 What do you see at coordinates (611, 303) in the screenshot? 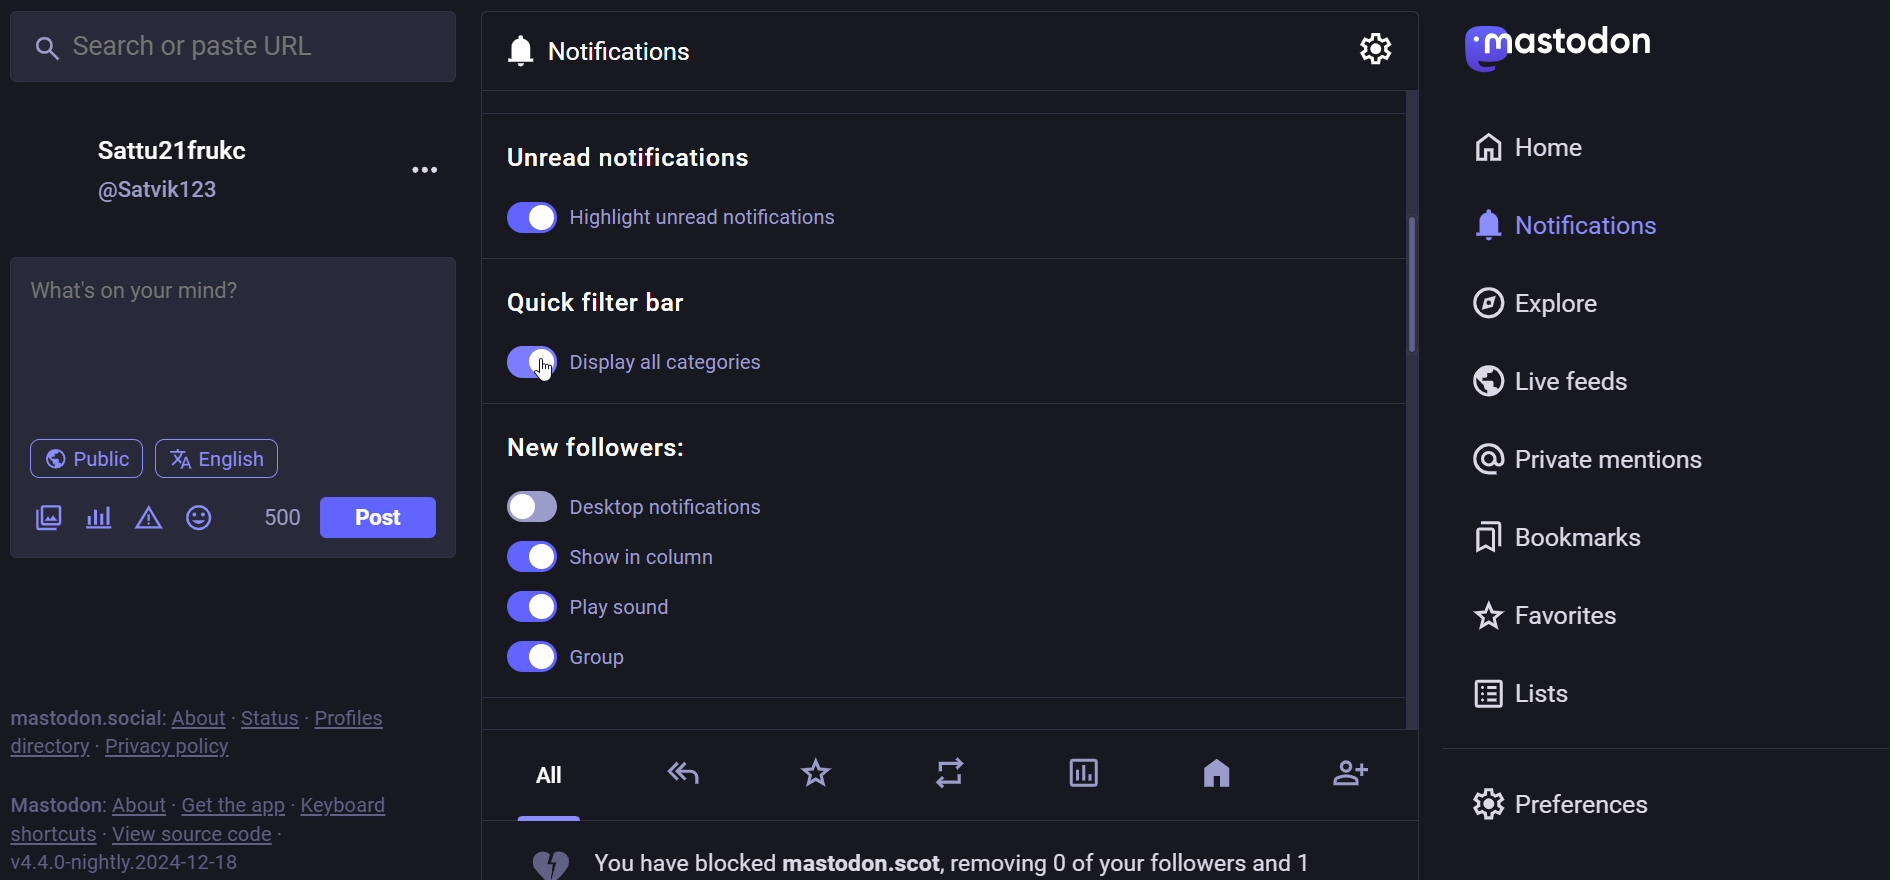
I see `quick filter bar` at bounding box center [611, 303].